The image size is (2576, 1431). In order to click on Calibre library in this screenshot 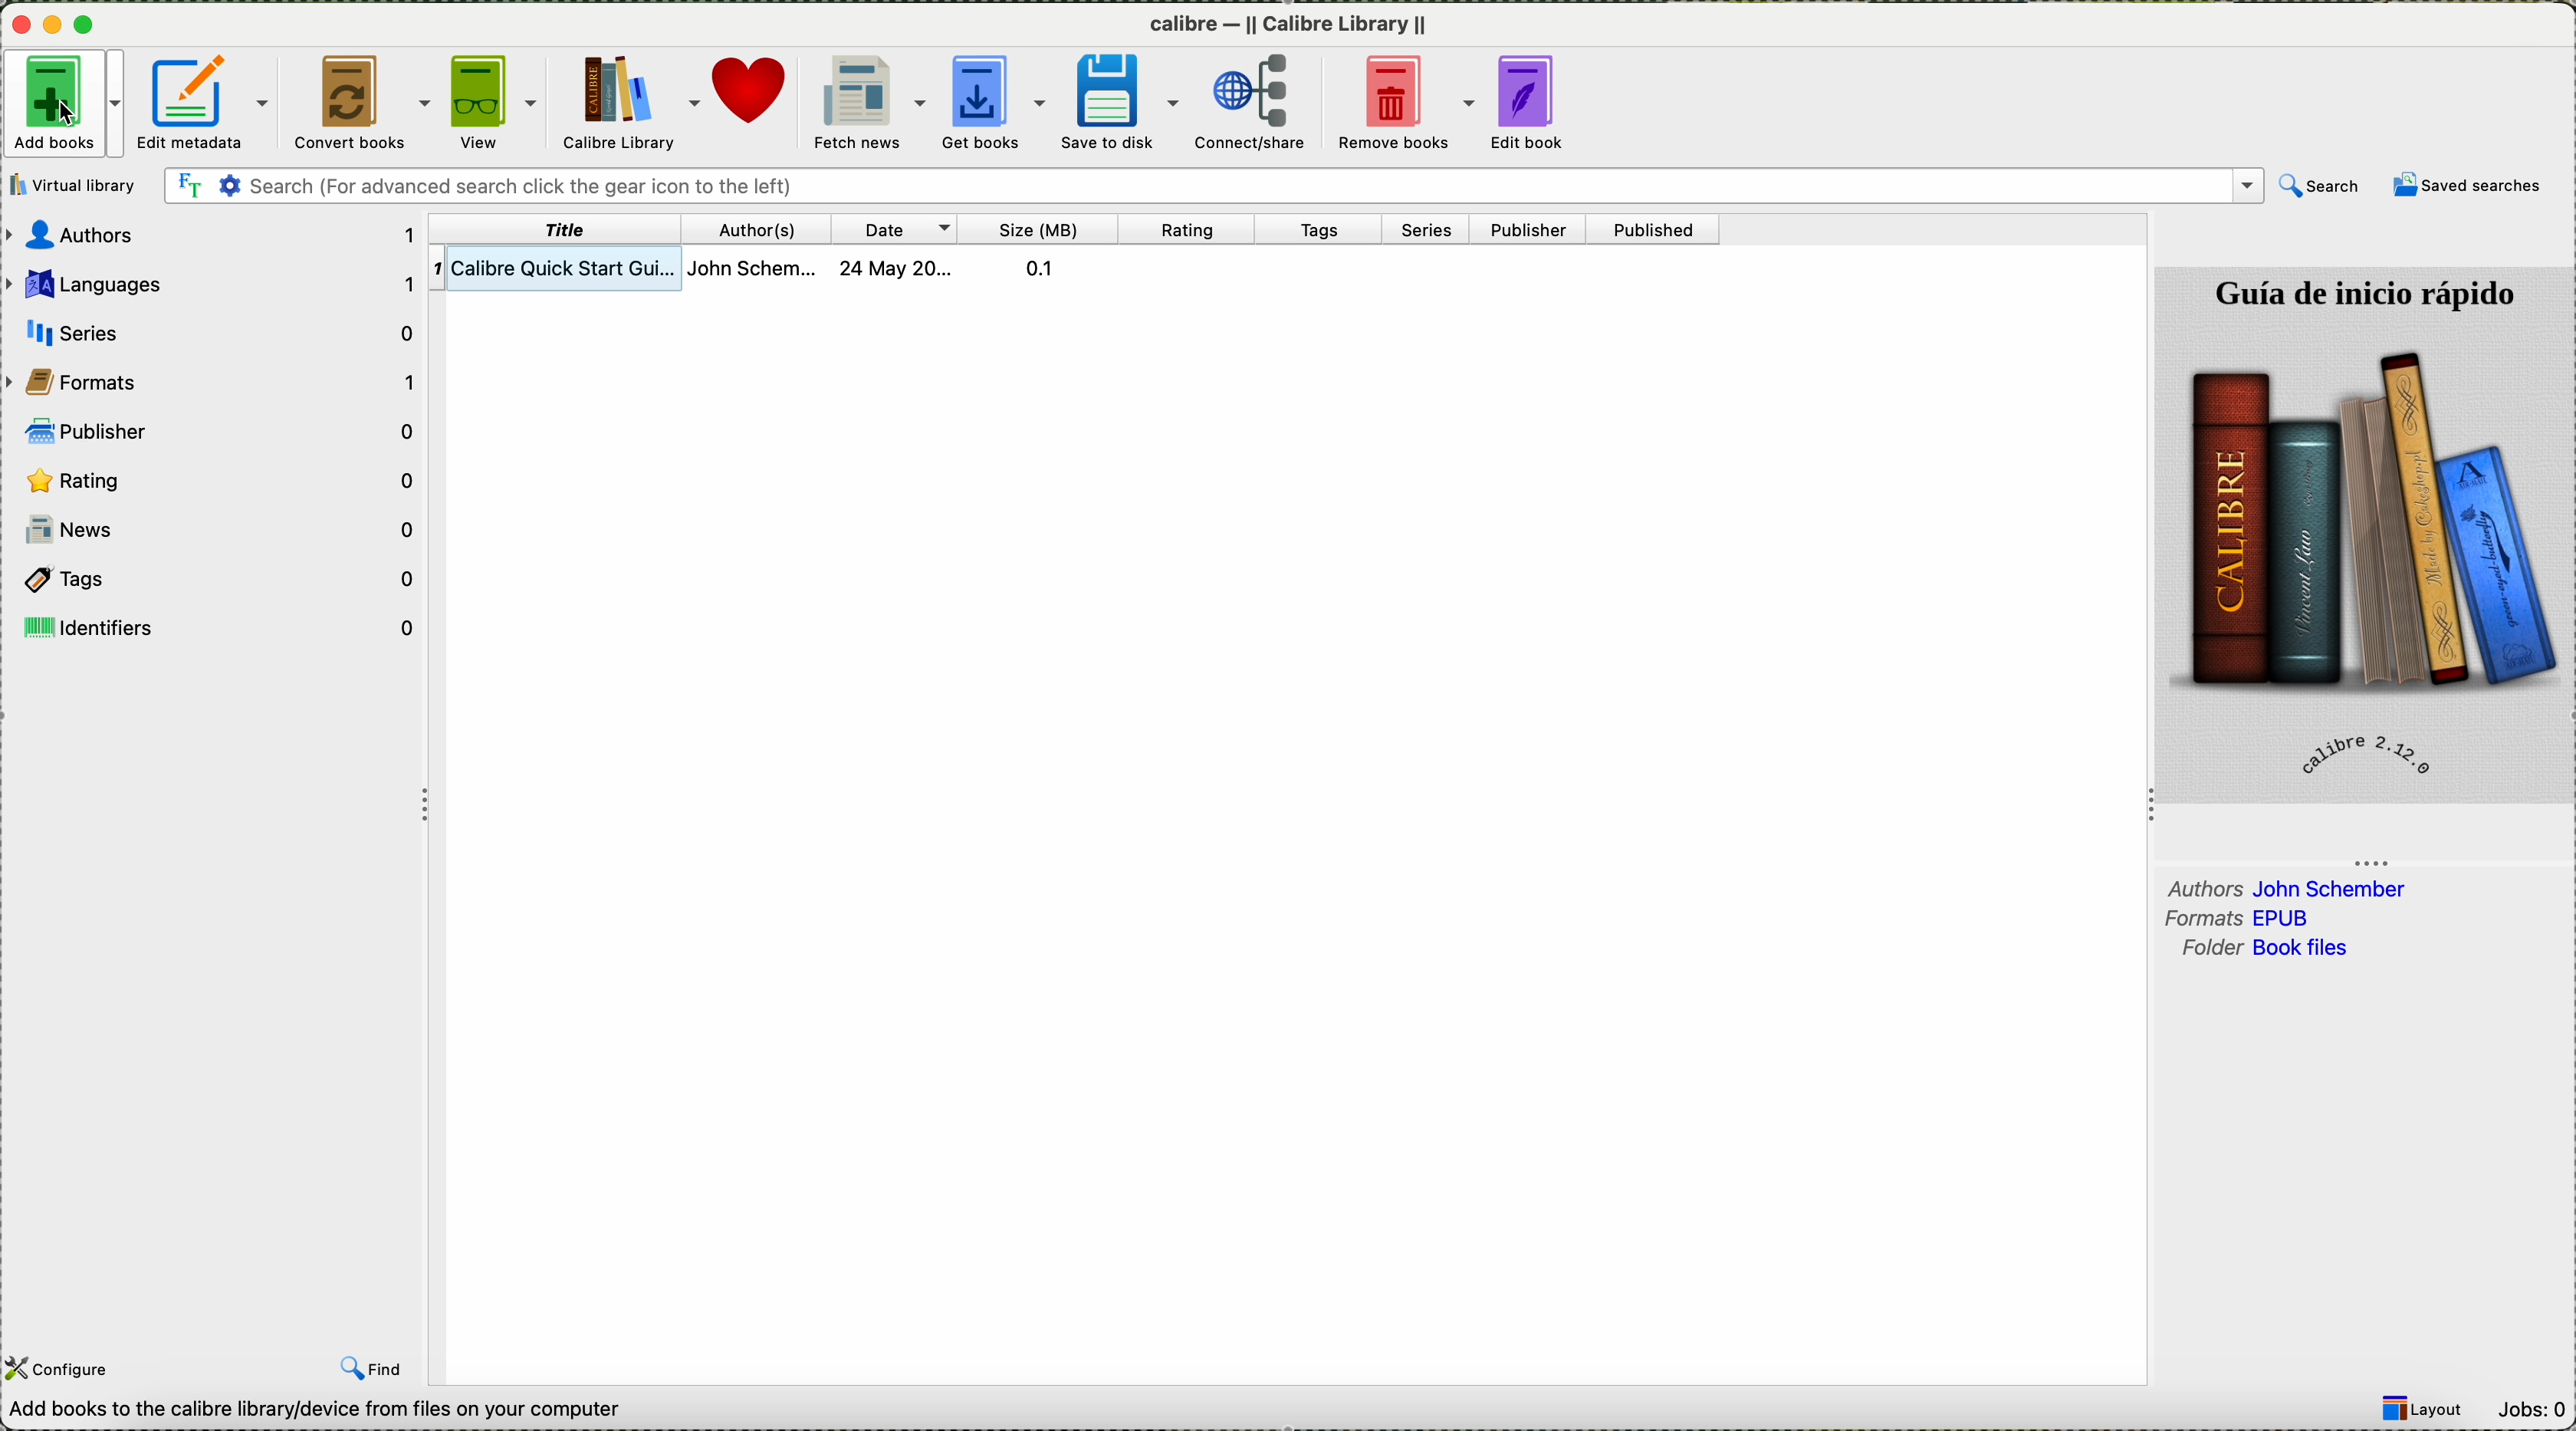, I will do `click(628, 104)`.